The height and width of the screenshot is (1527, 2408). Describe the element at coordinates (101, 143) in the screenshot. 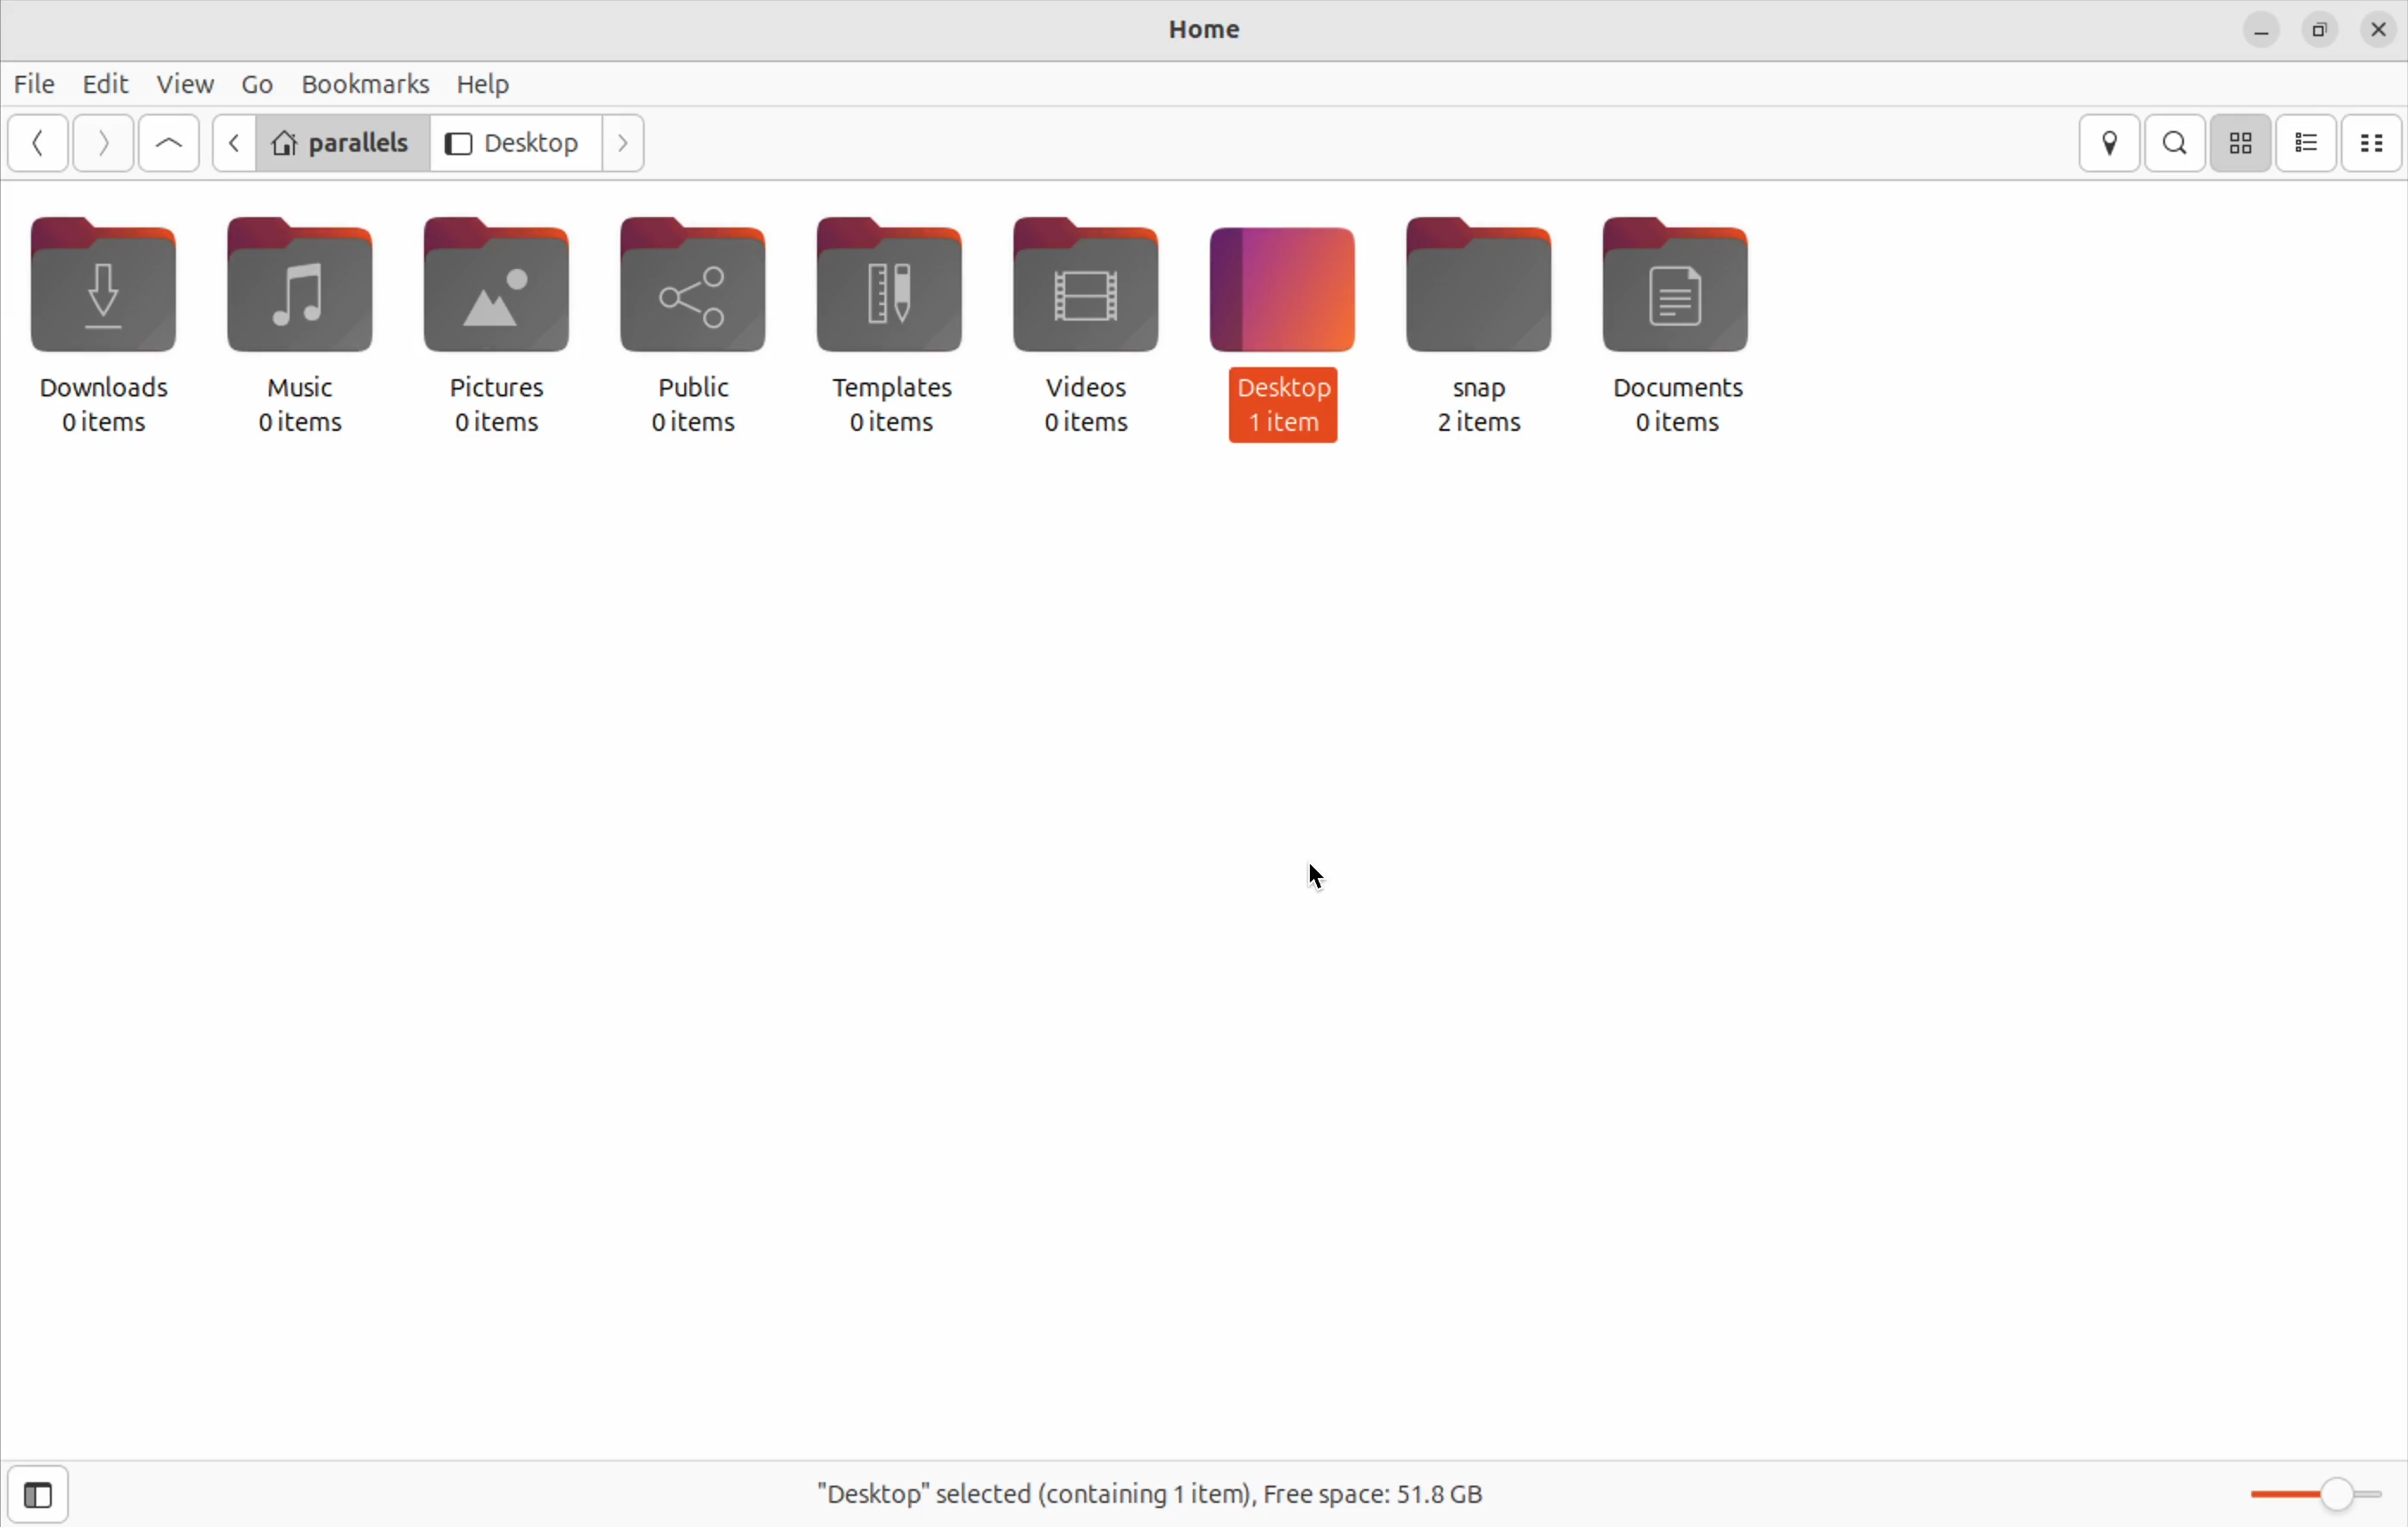

I see `Go next` at that location.